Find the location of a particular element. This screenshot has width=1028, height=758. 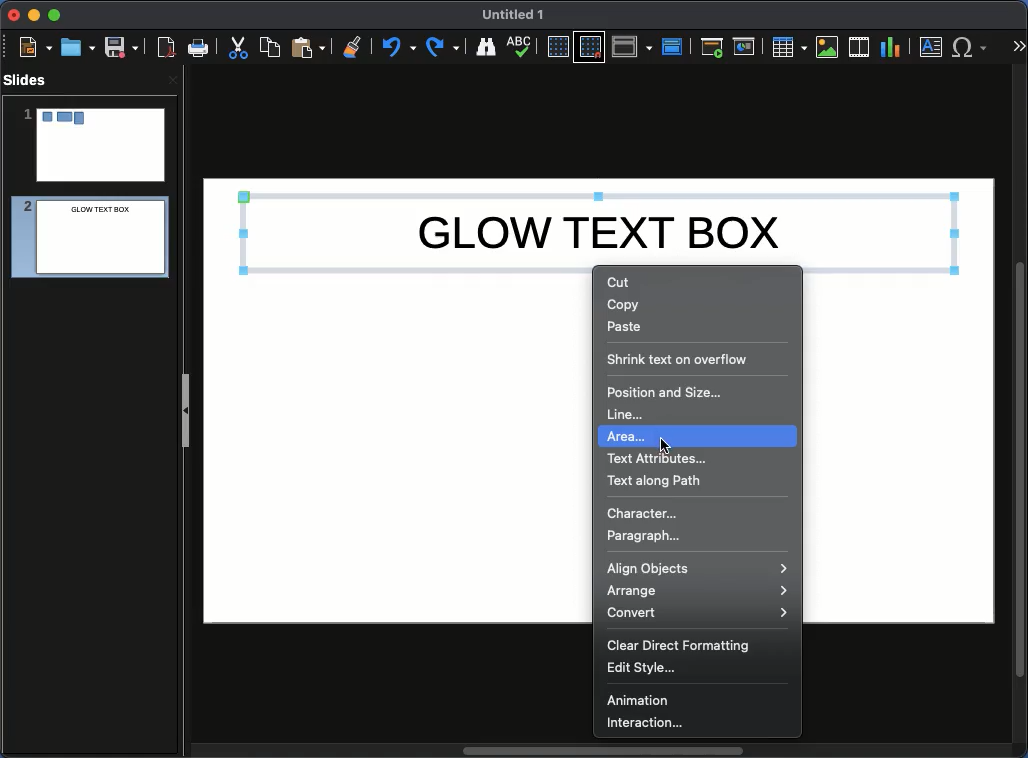

Cut is located at coordinates (238, 47).